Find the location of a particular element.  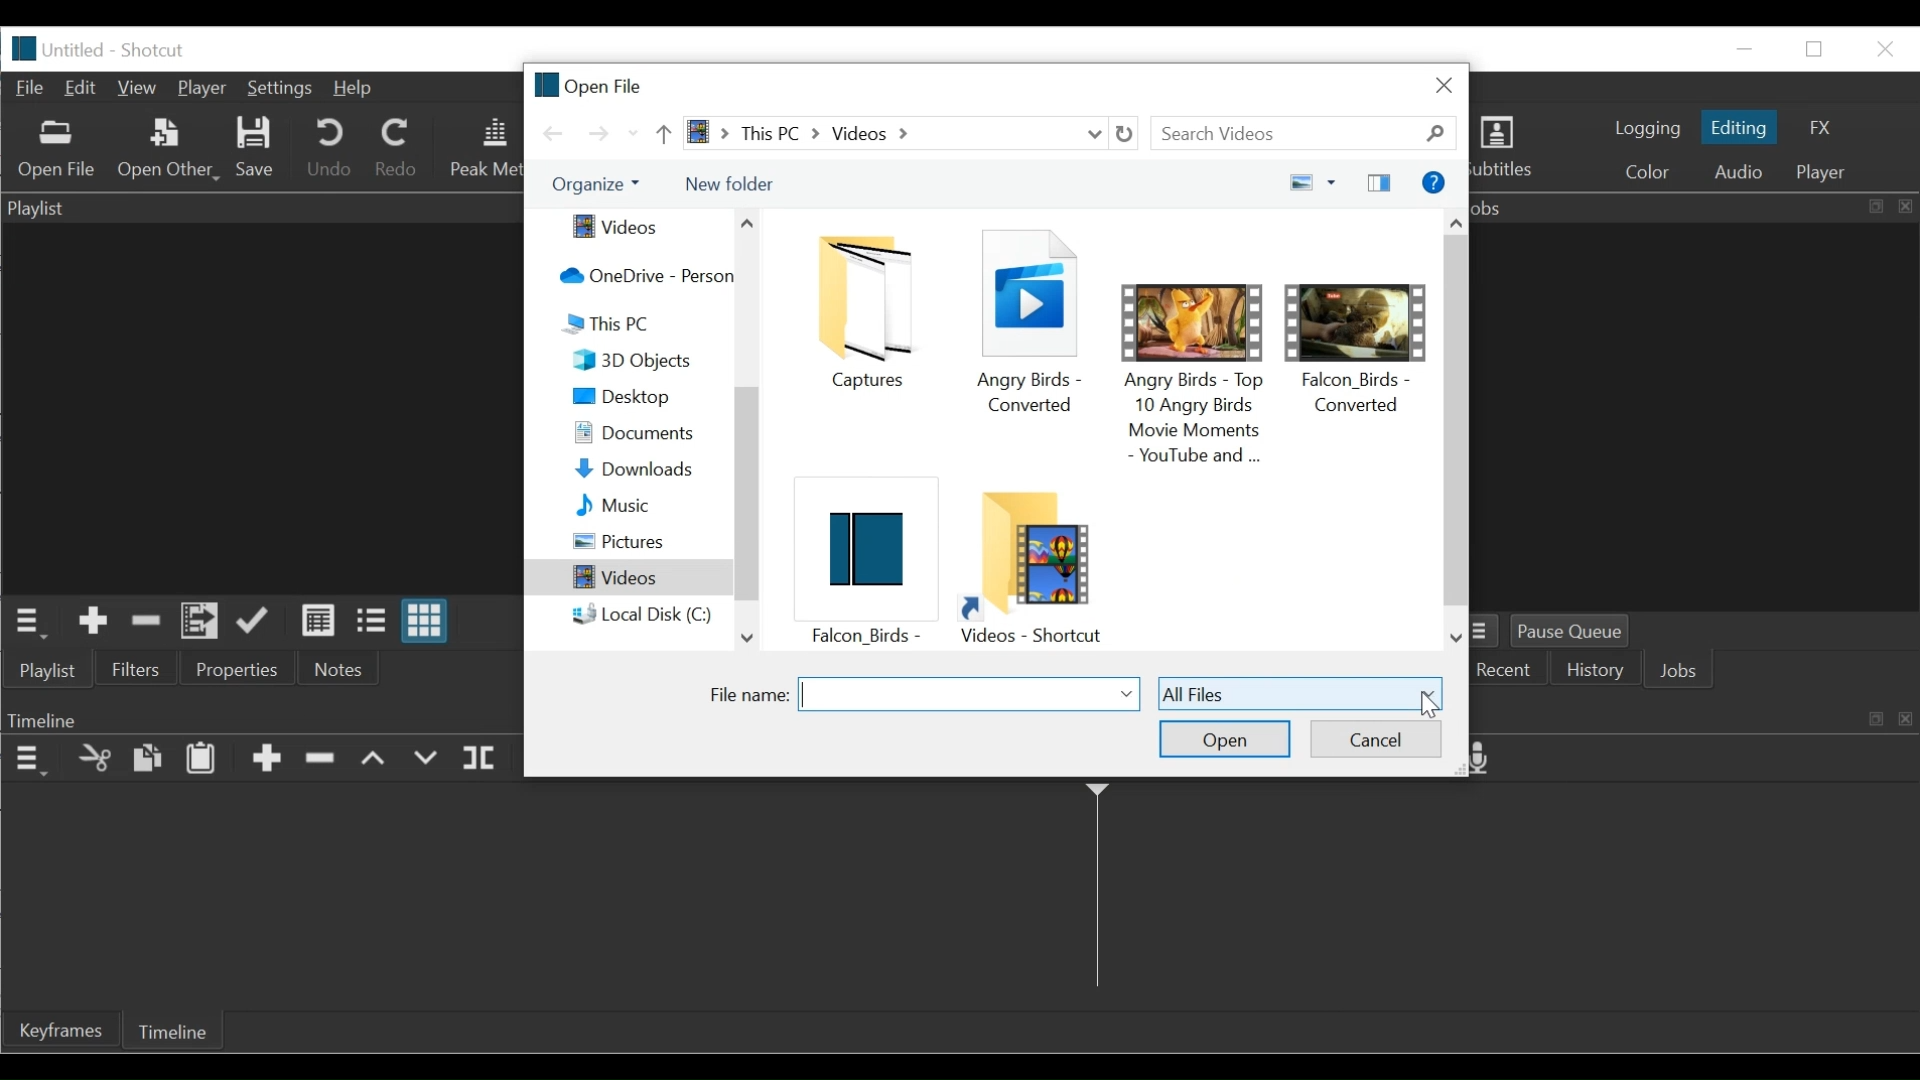

Close is located at coordinates (1881, 48).